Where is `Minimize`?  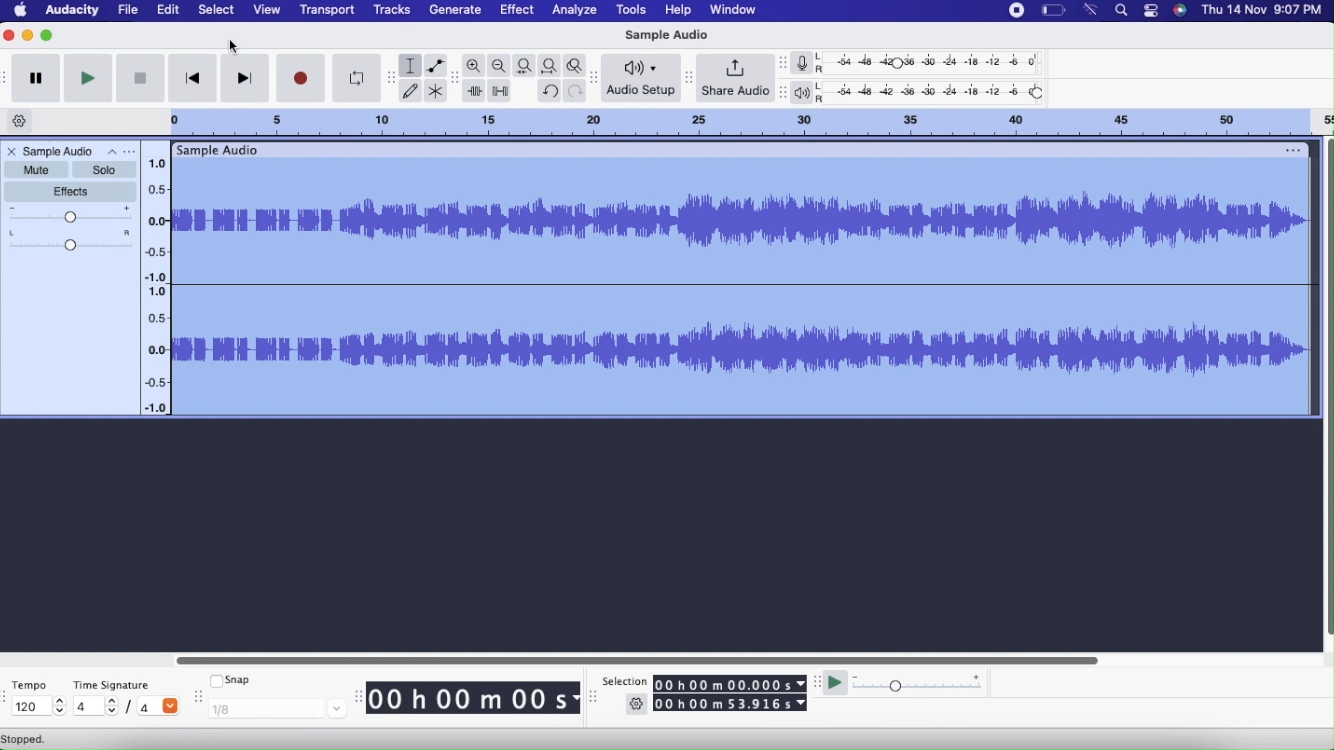 Minimize is located at coordinates (27, 35).